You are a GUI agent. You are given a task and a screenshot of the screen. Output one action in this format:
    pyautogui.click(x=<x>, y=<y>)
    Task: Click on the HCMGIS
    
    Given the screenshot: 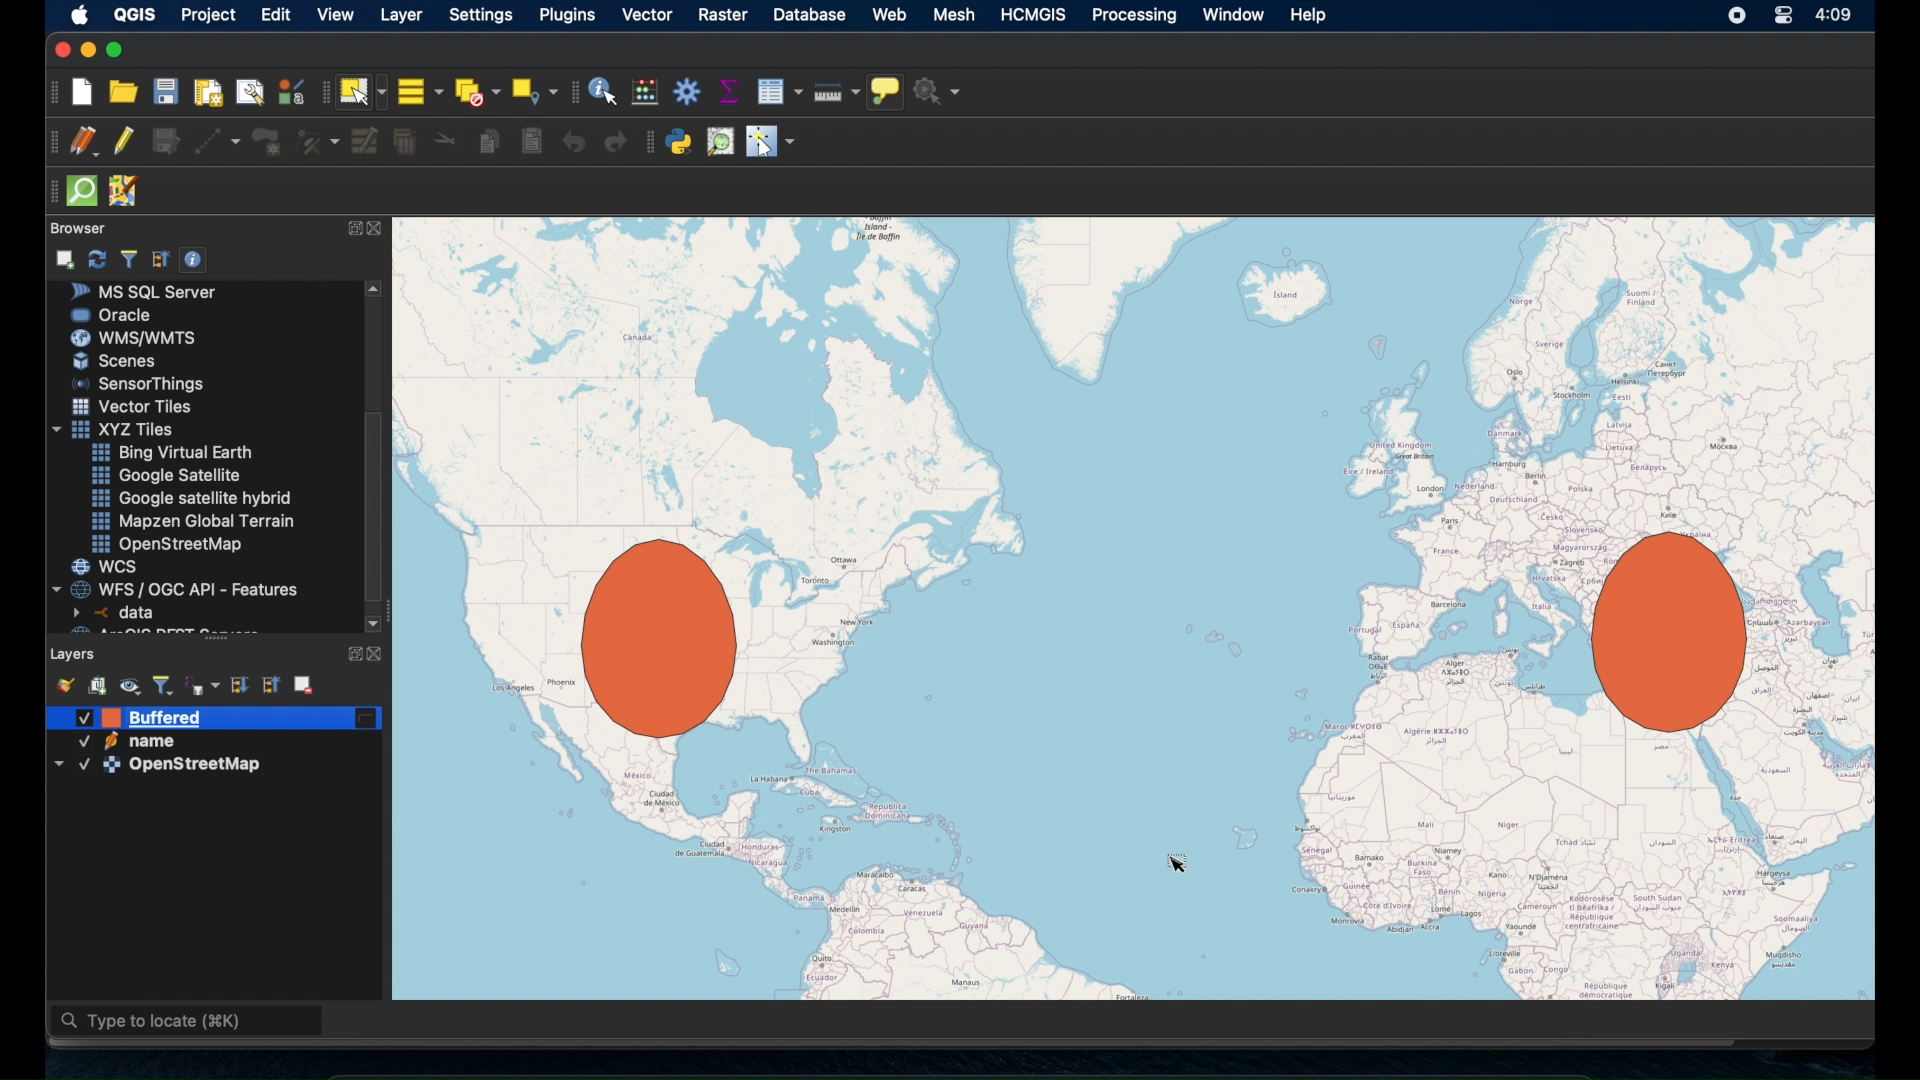 What is the action you would take?
    pyautogui.click(x=1036, y=15)
    